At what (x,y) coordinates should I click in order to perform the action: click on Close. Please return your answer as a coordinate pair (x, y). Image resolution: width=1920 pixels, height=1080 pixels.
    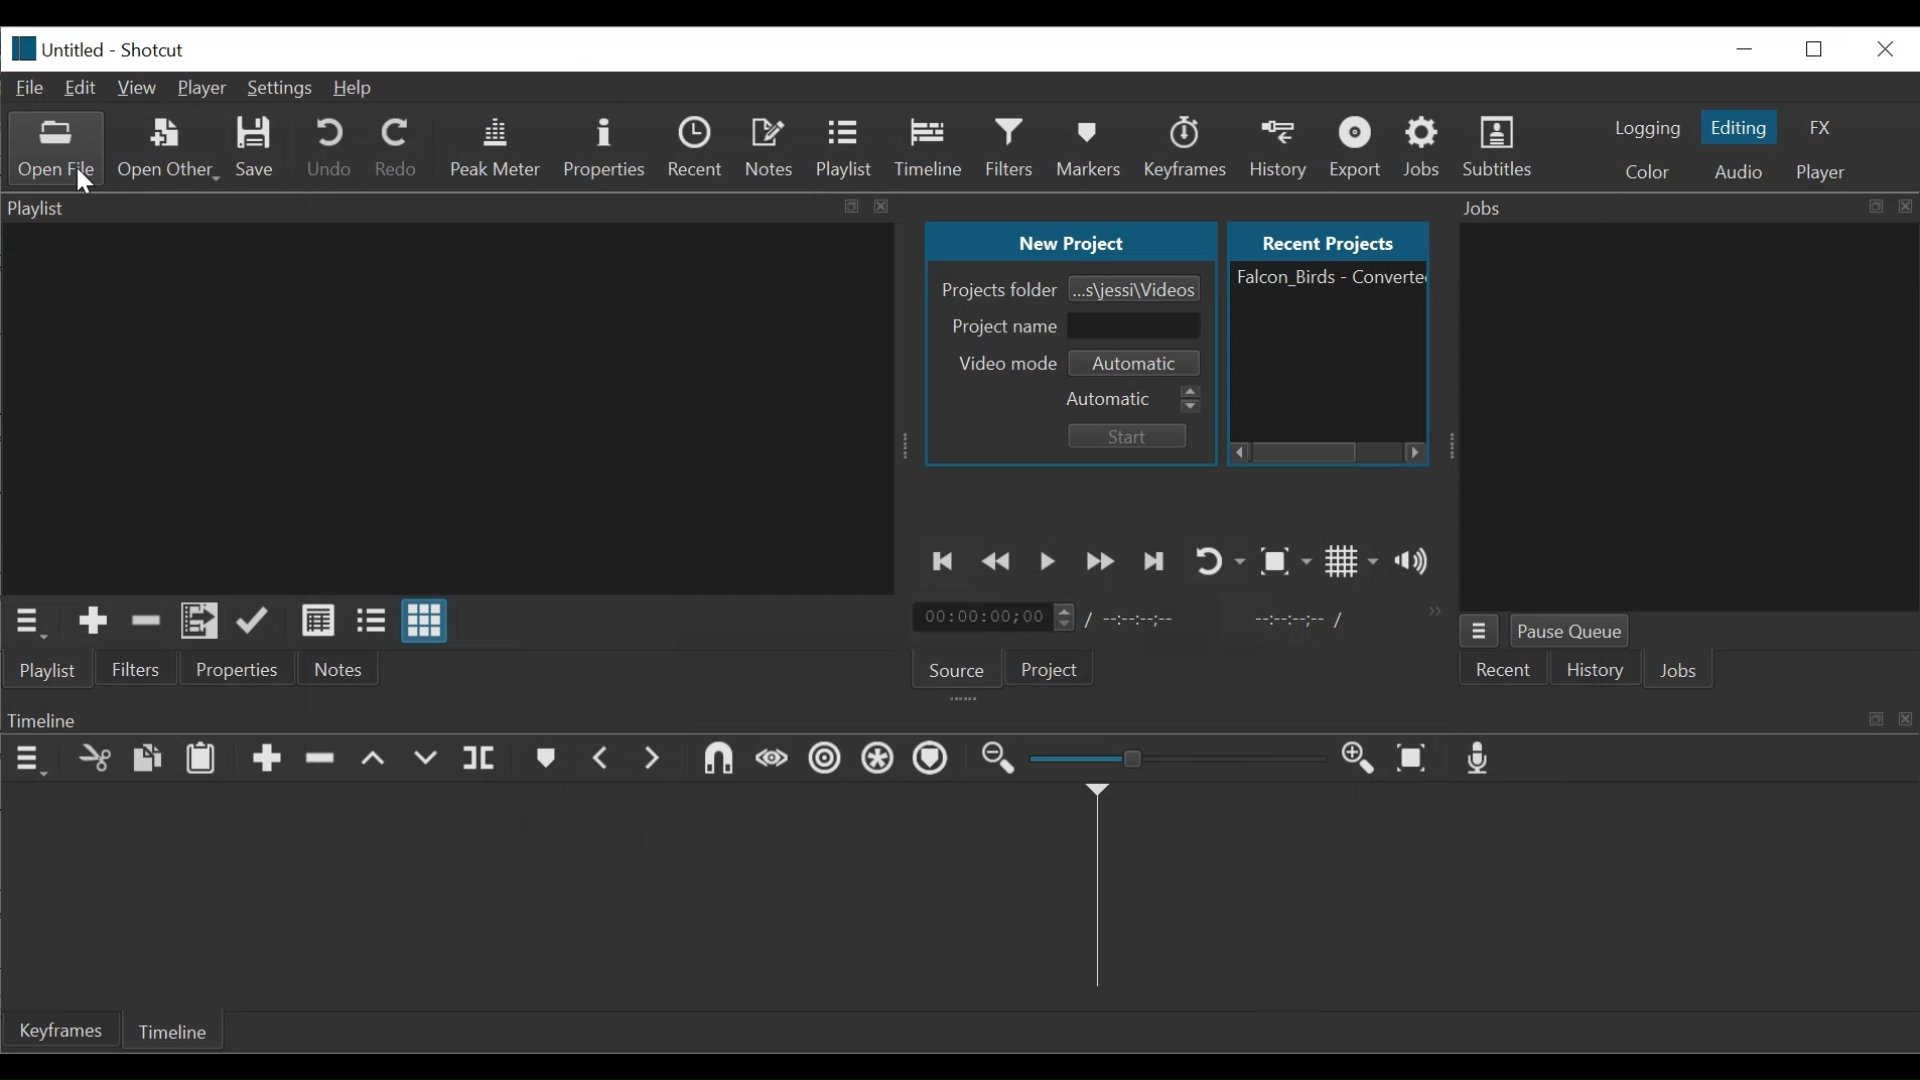
    Looking at the image, I should click on (1881, 48).